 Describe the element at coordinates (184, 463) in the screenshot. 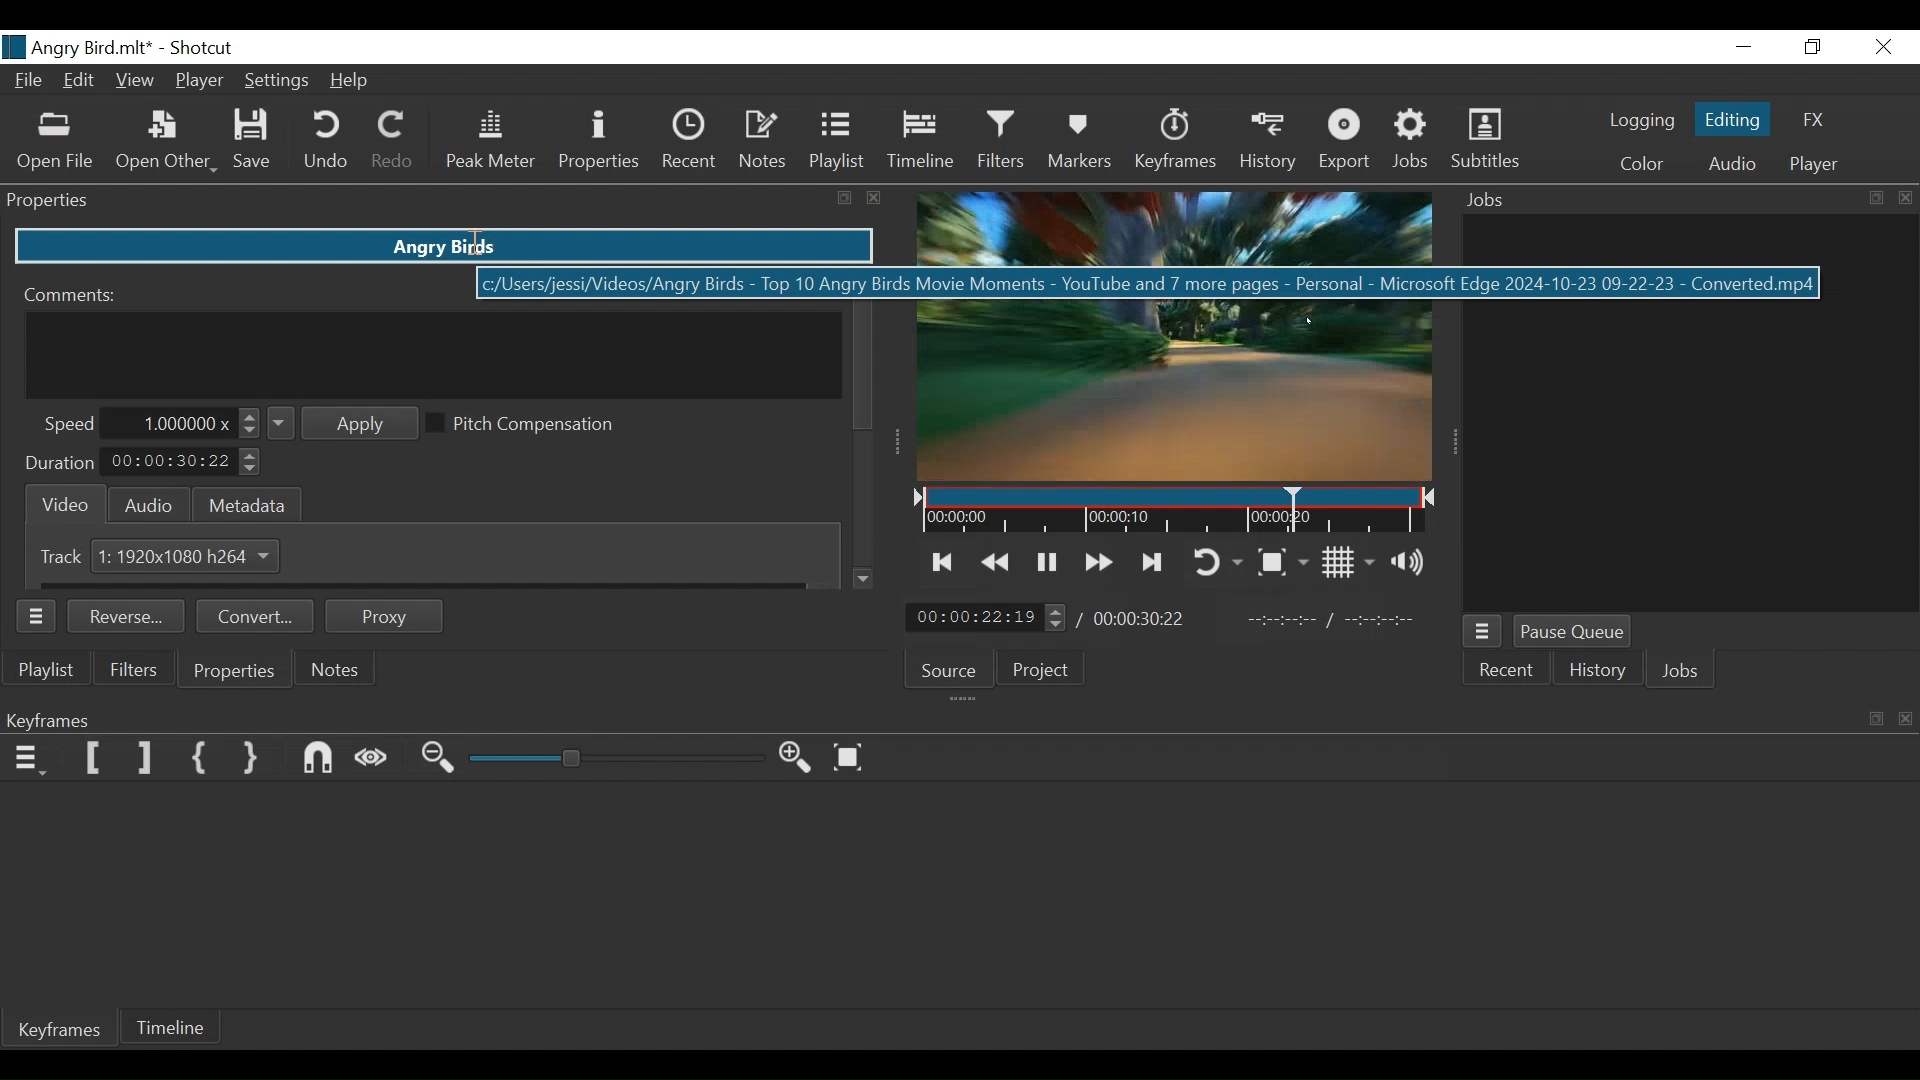

I see `Adjust Current Duration Field` at that location.